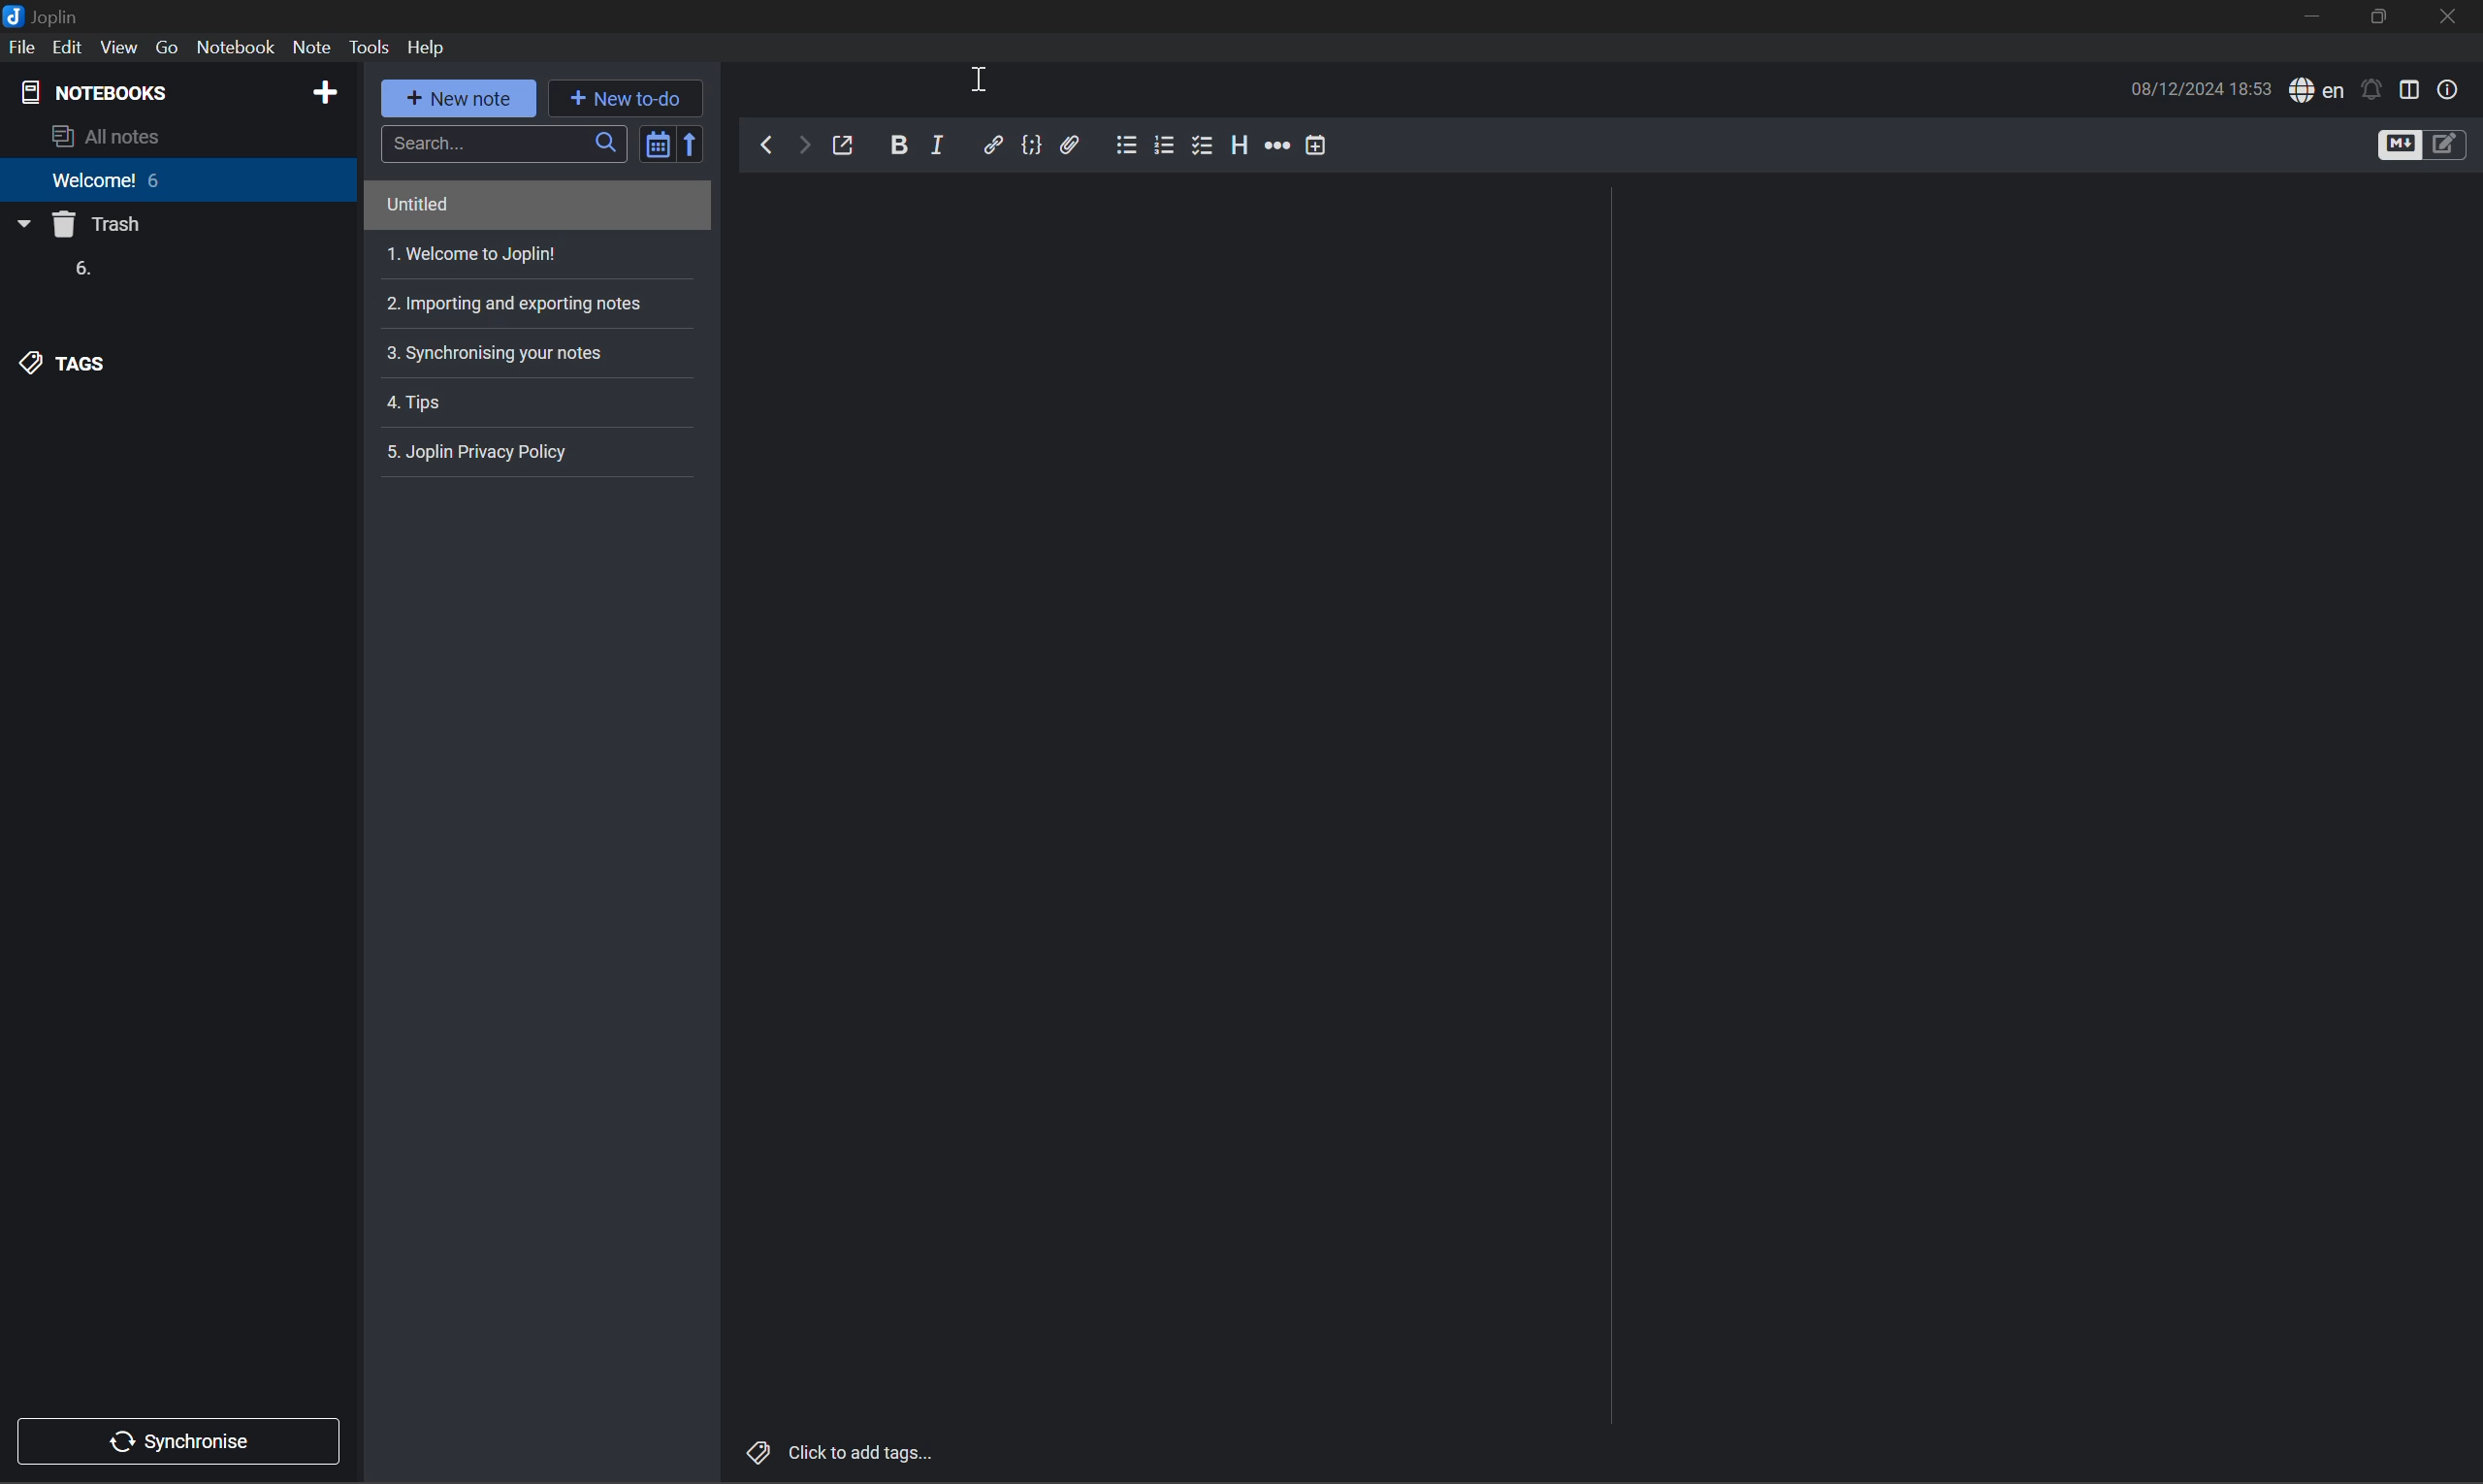 The height and width of the screenshot is (1484, 2483). Describe the element at coordinates (654, 141) in the screenshot. I see `Toggle sort order field` at that location.